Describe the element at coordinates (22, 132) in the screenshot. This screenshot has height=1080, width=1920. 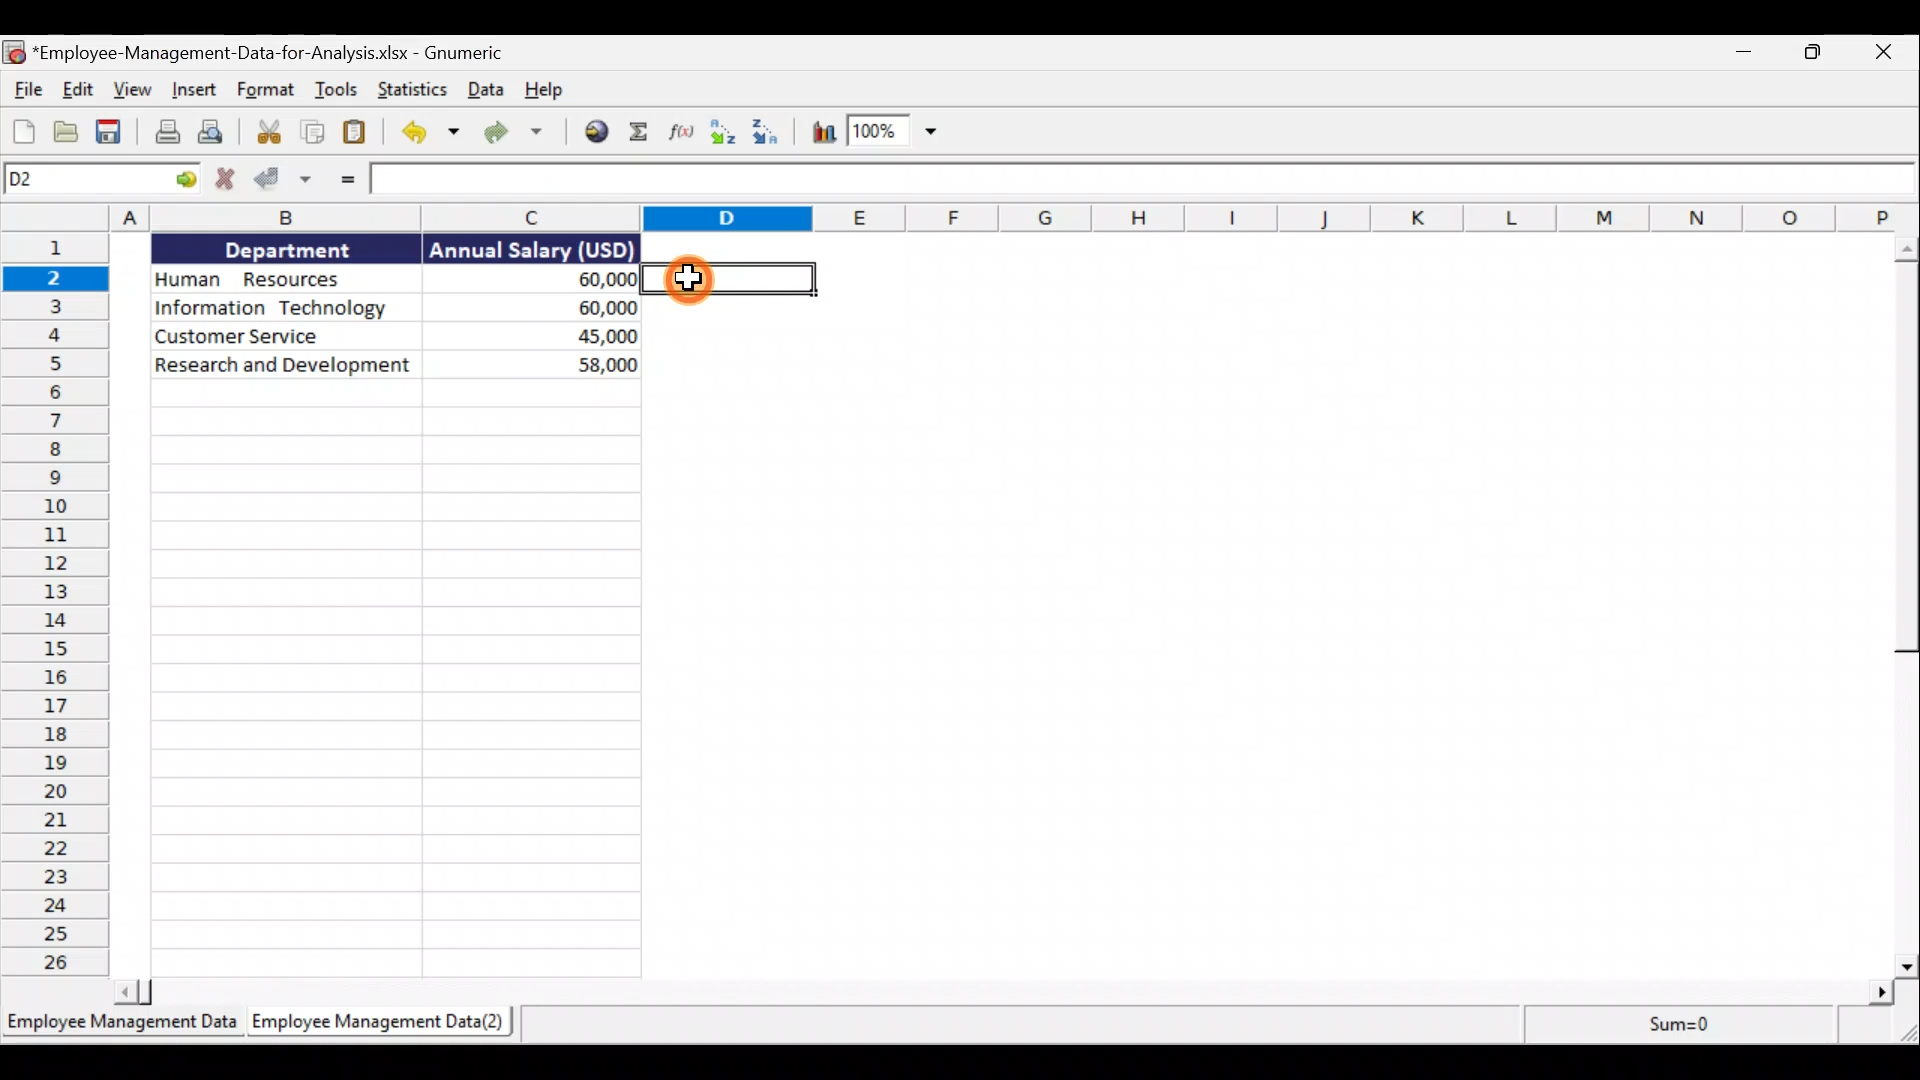
I see `Create a new workbook` at that location.